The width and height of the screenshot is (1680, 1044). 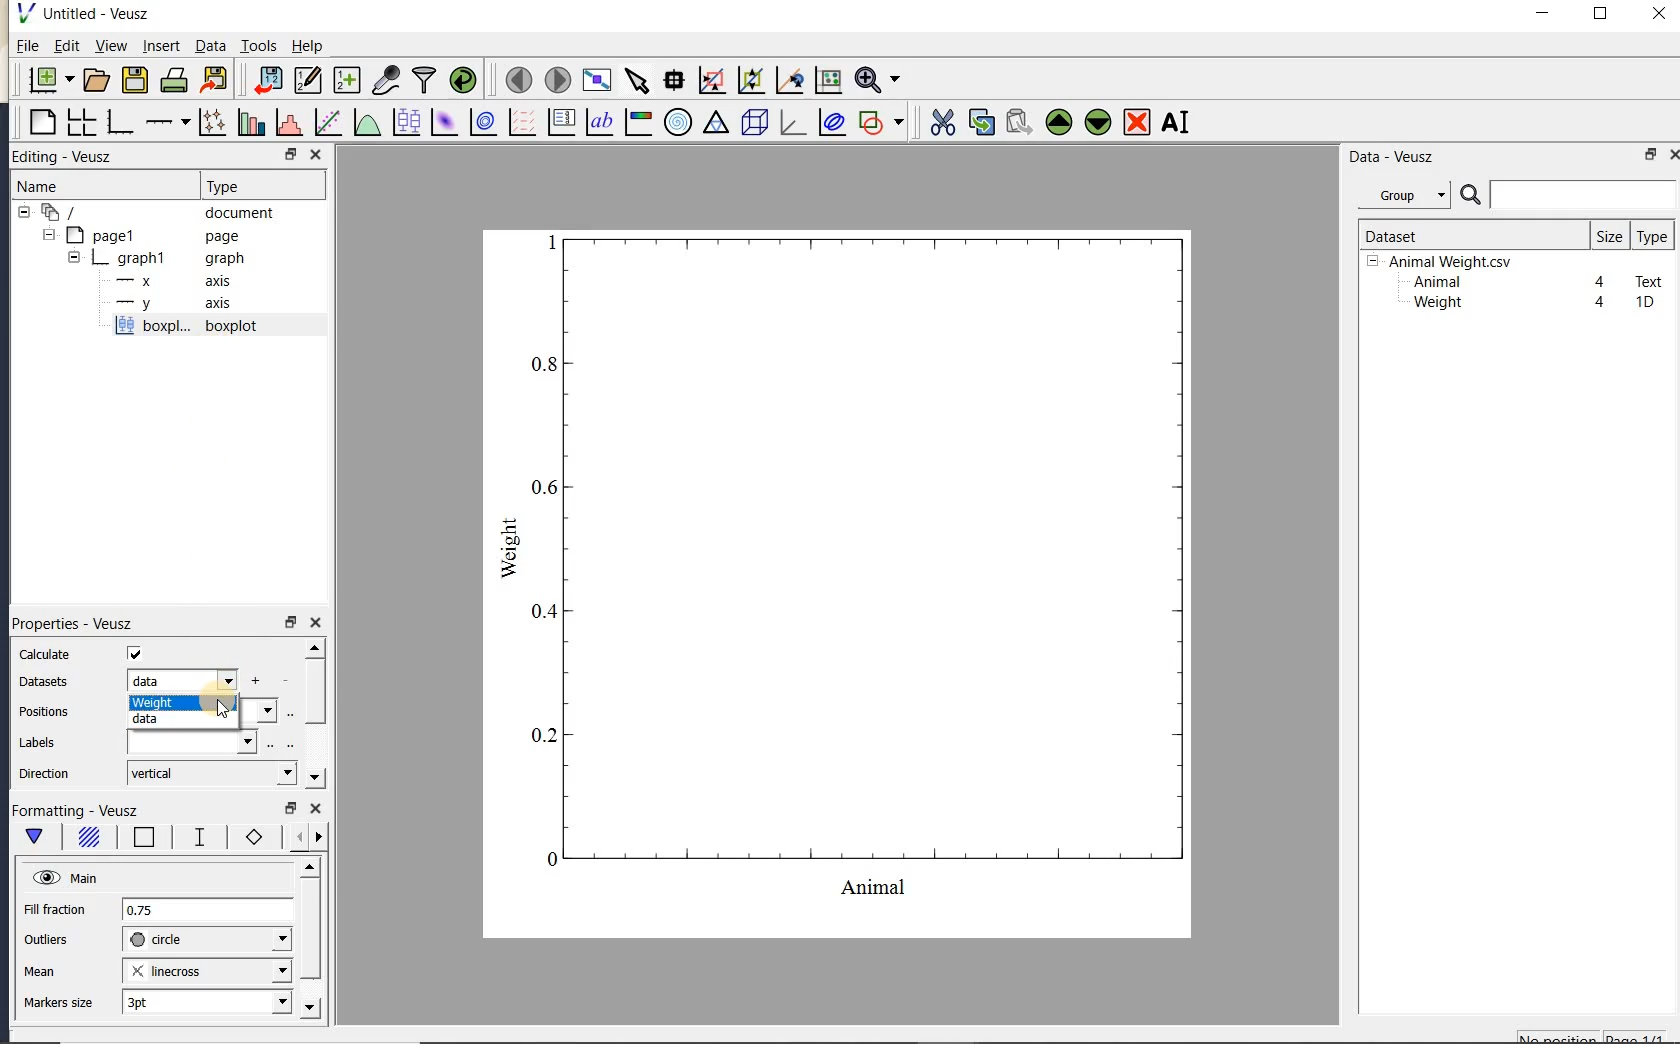 What do you see at coordinates (673, 81) in the screenshot?
I see `read data points on the graph` at bounding box center [673, 81].